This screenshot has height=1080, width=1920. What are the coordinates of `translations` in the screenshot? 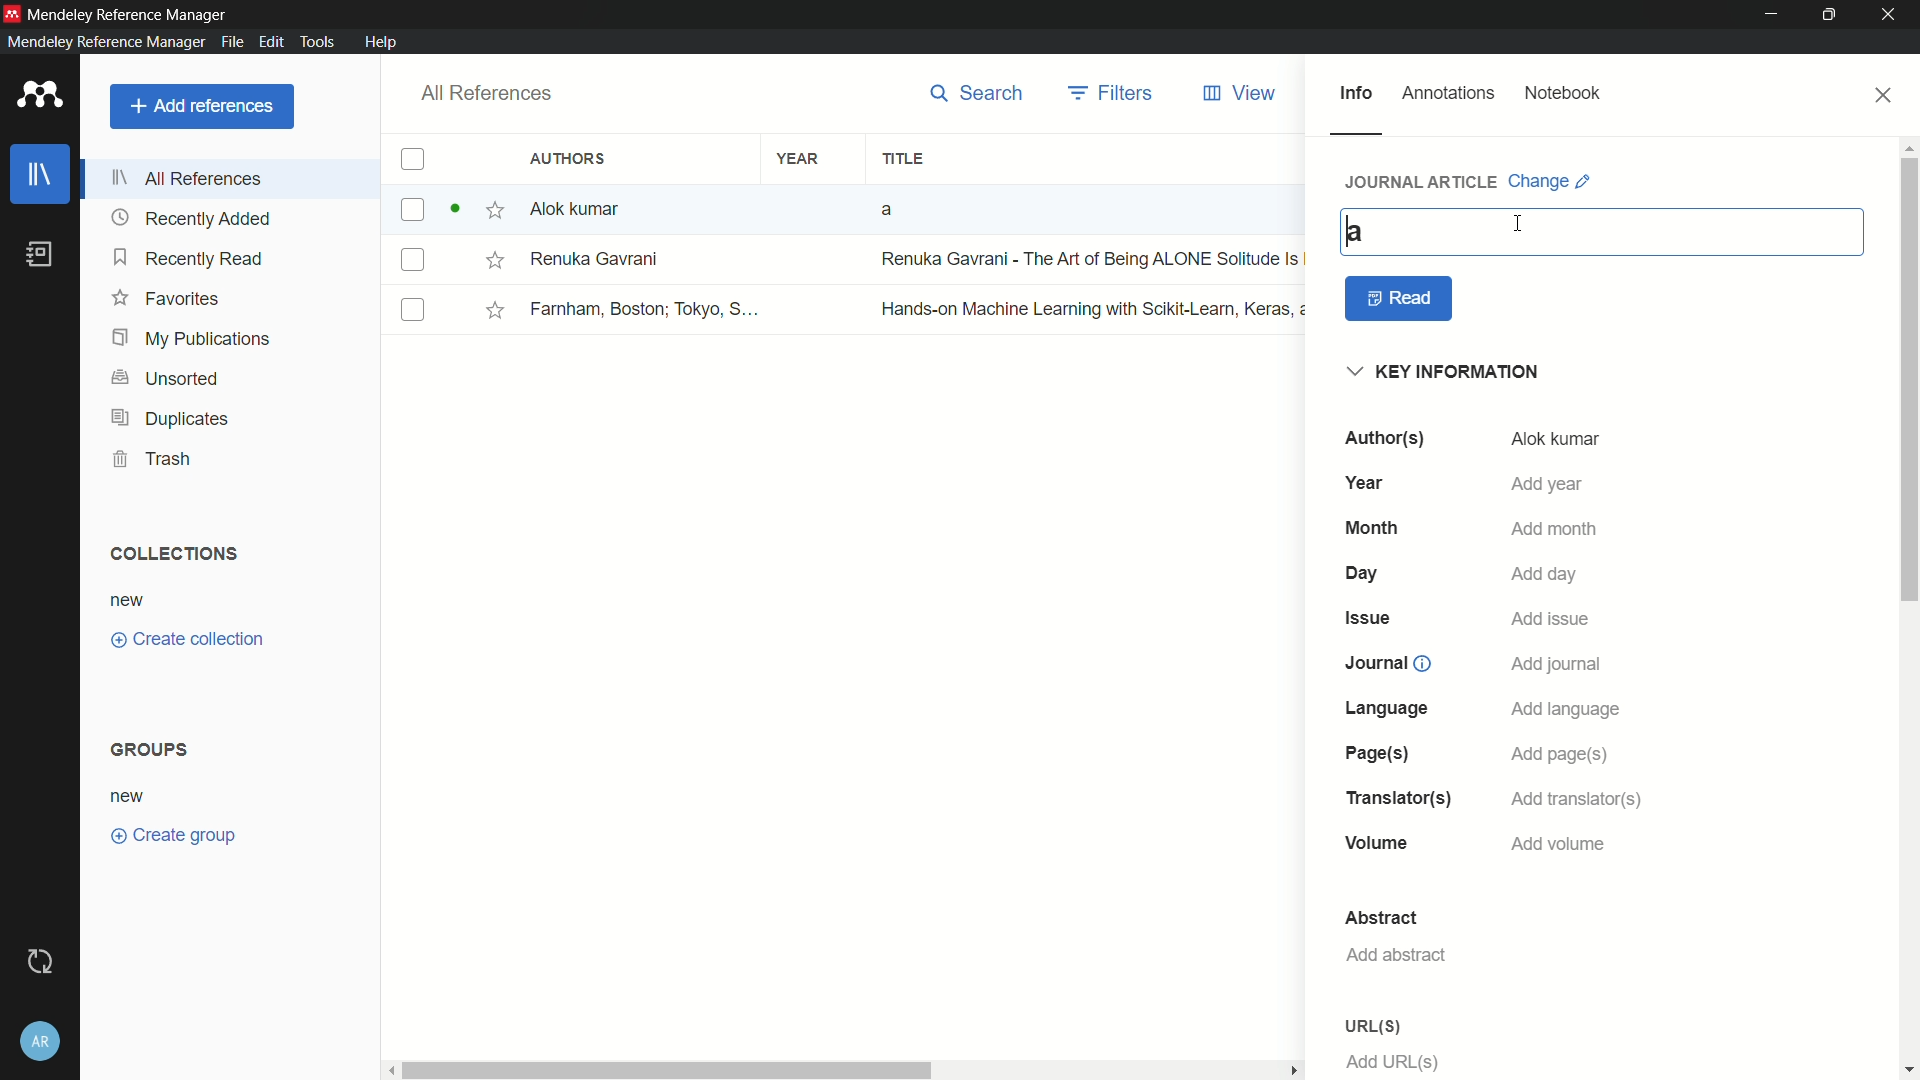 It's located at (1397, 798).